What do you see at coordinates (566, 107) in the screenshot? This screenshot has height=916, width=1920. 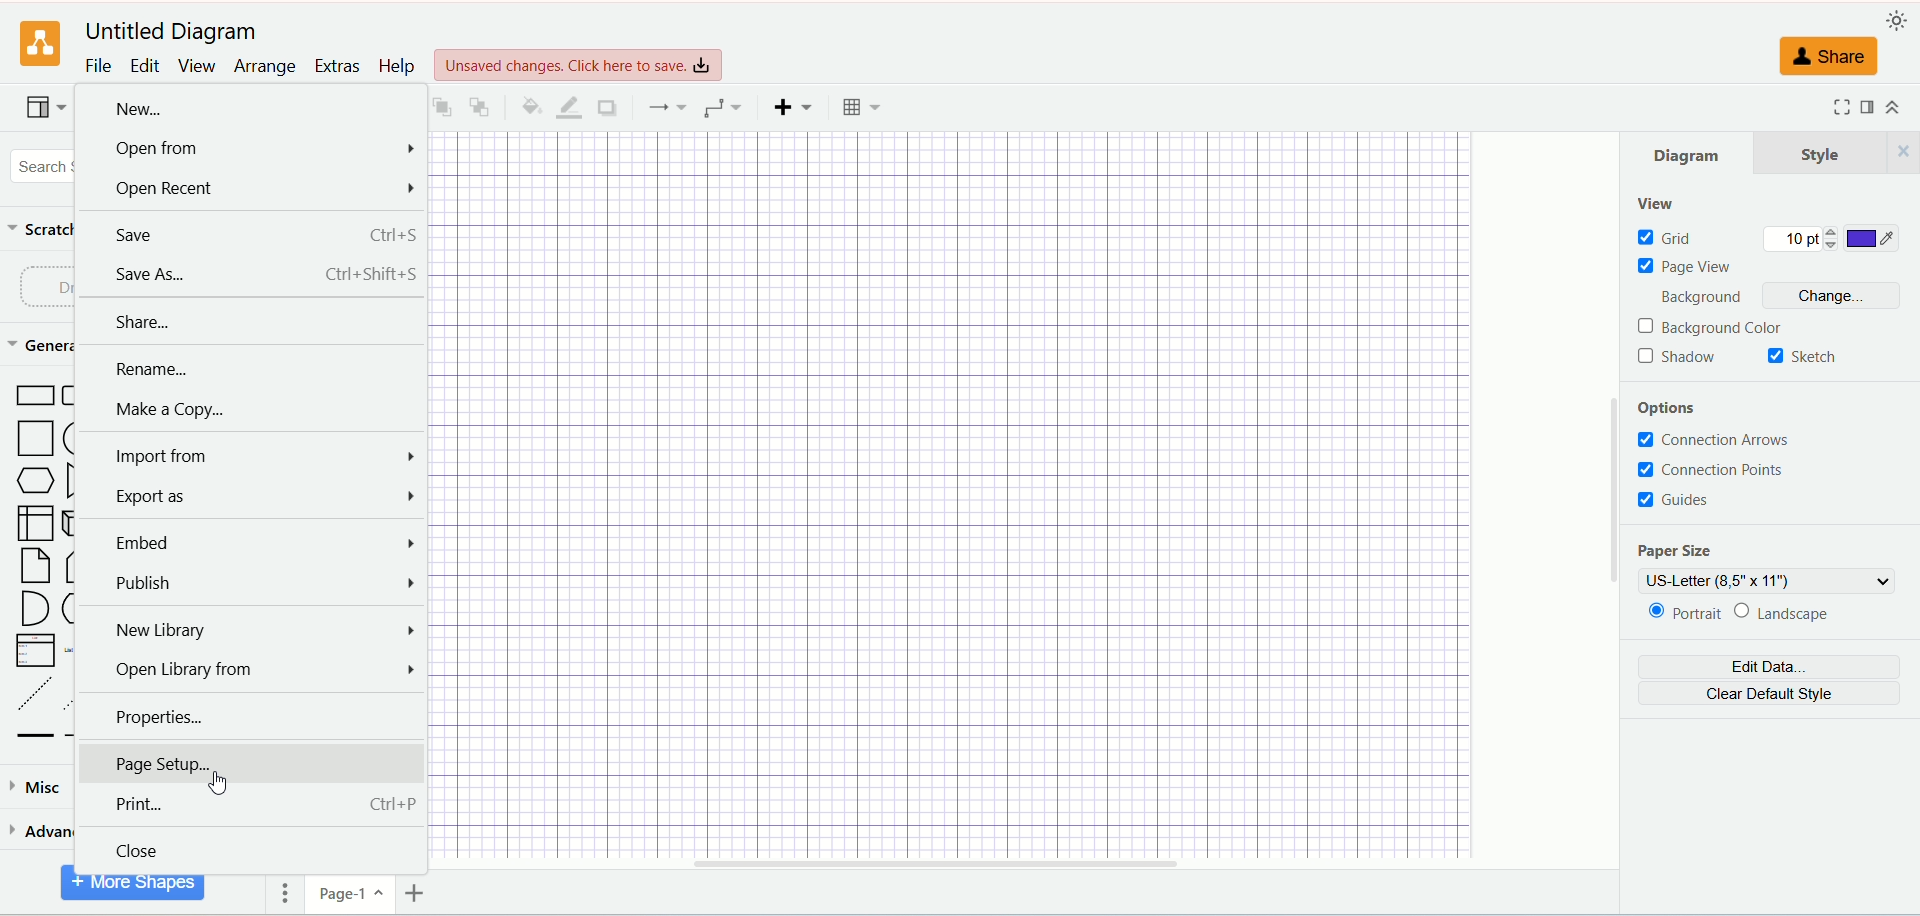 I see `line color` at bounding box center [566, 107].